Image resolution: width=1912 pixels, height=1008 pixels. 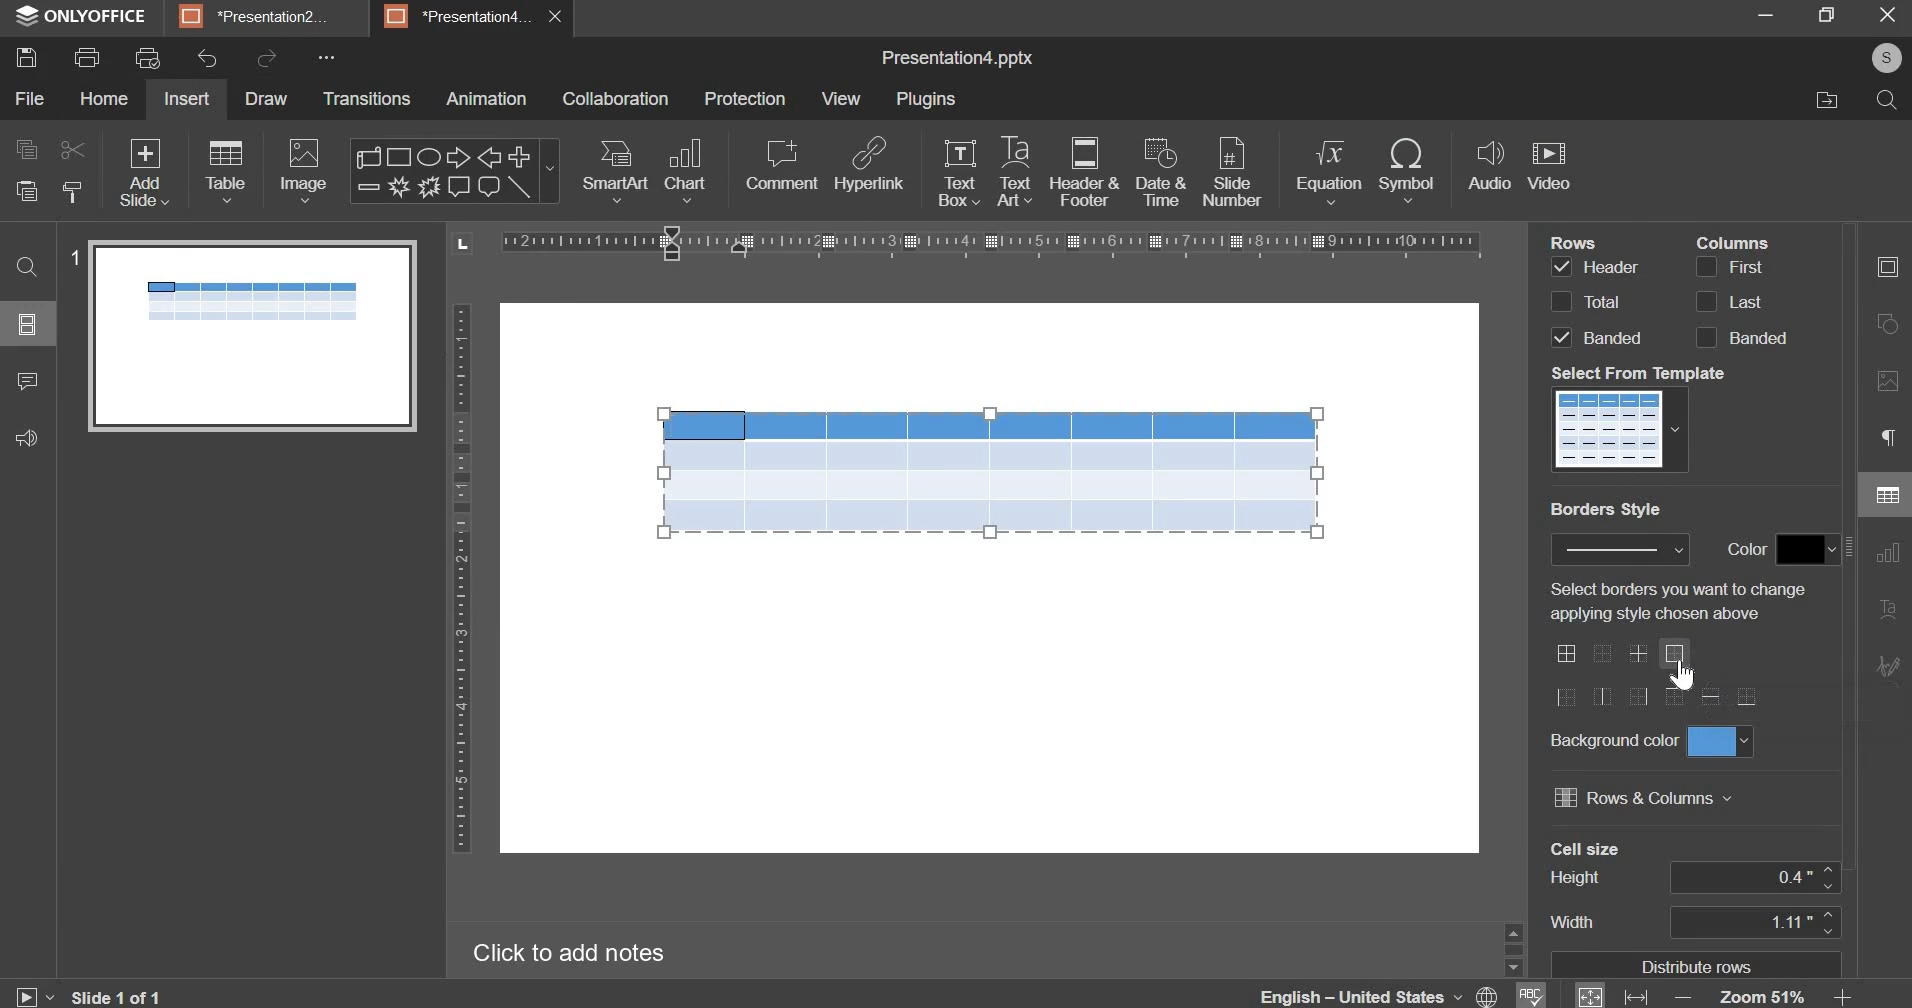 What do you see at coordinates (1892, 494) in the screenshot?
I see `table settings` at bounding box center [1892, 494].